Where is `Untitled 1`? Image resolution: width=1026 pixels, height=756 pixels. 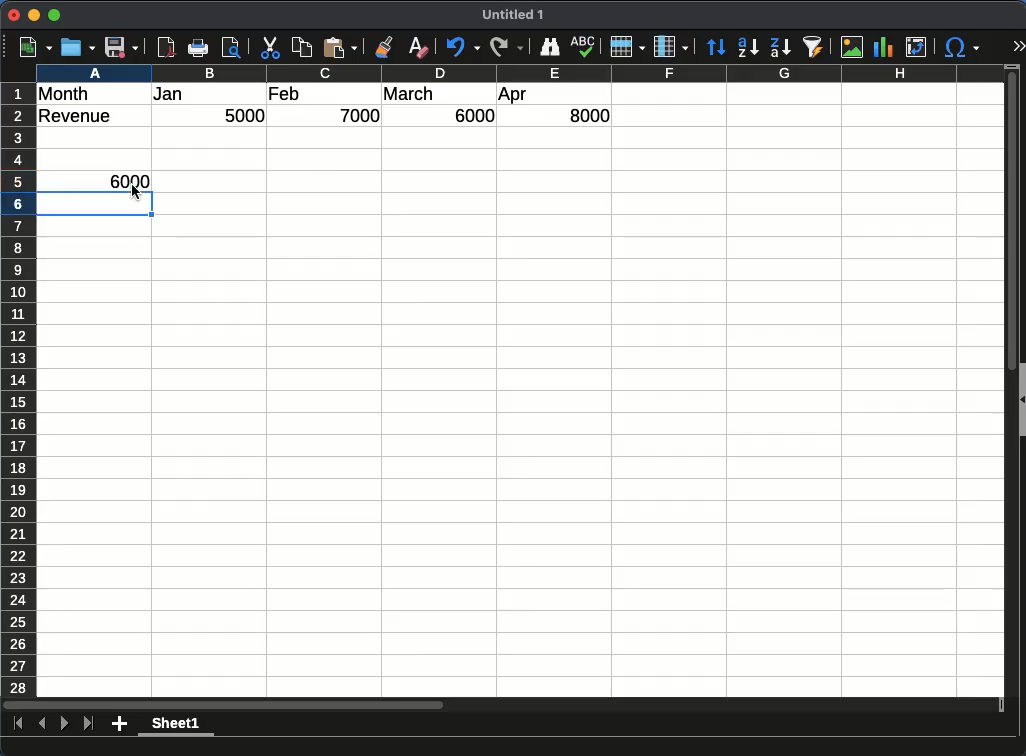
Untitled 1 is located at coordinates (513, 14).